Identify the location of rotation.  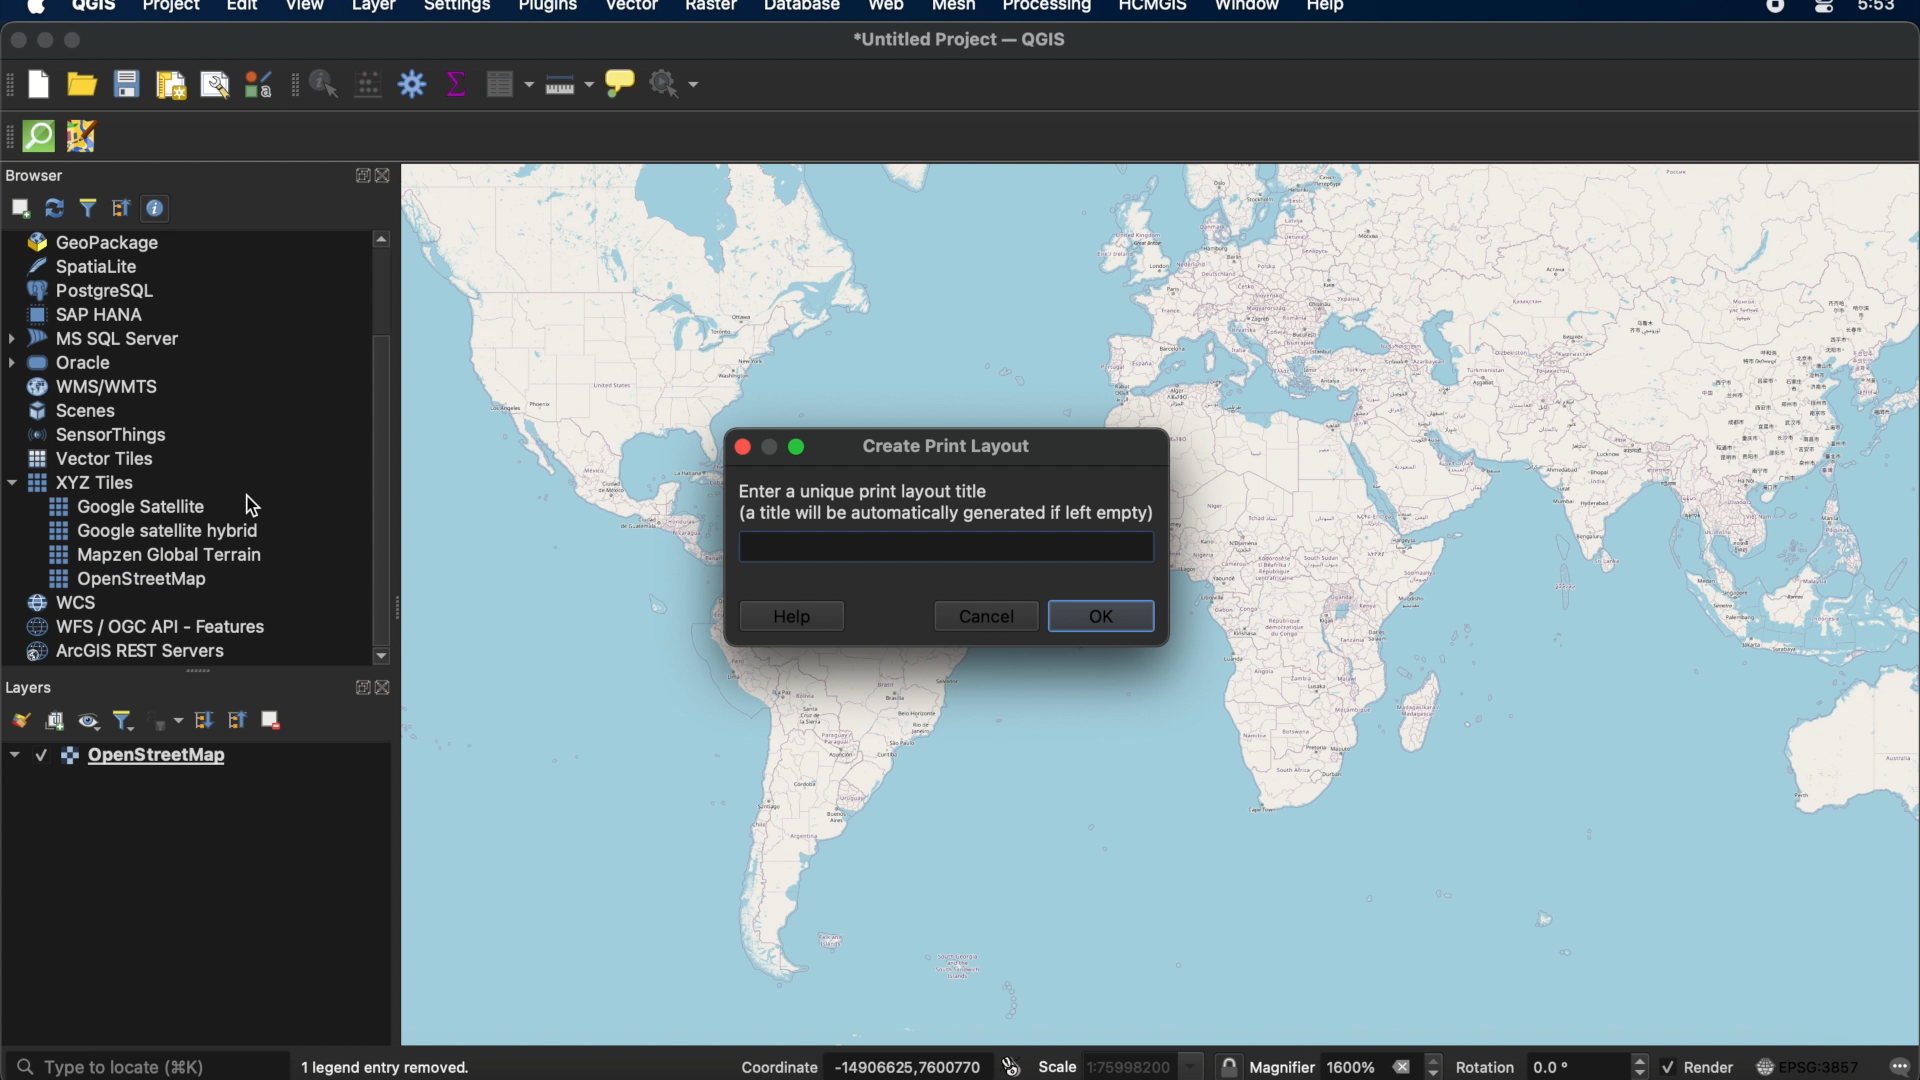
(1552, 1064).